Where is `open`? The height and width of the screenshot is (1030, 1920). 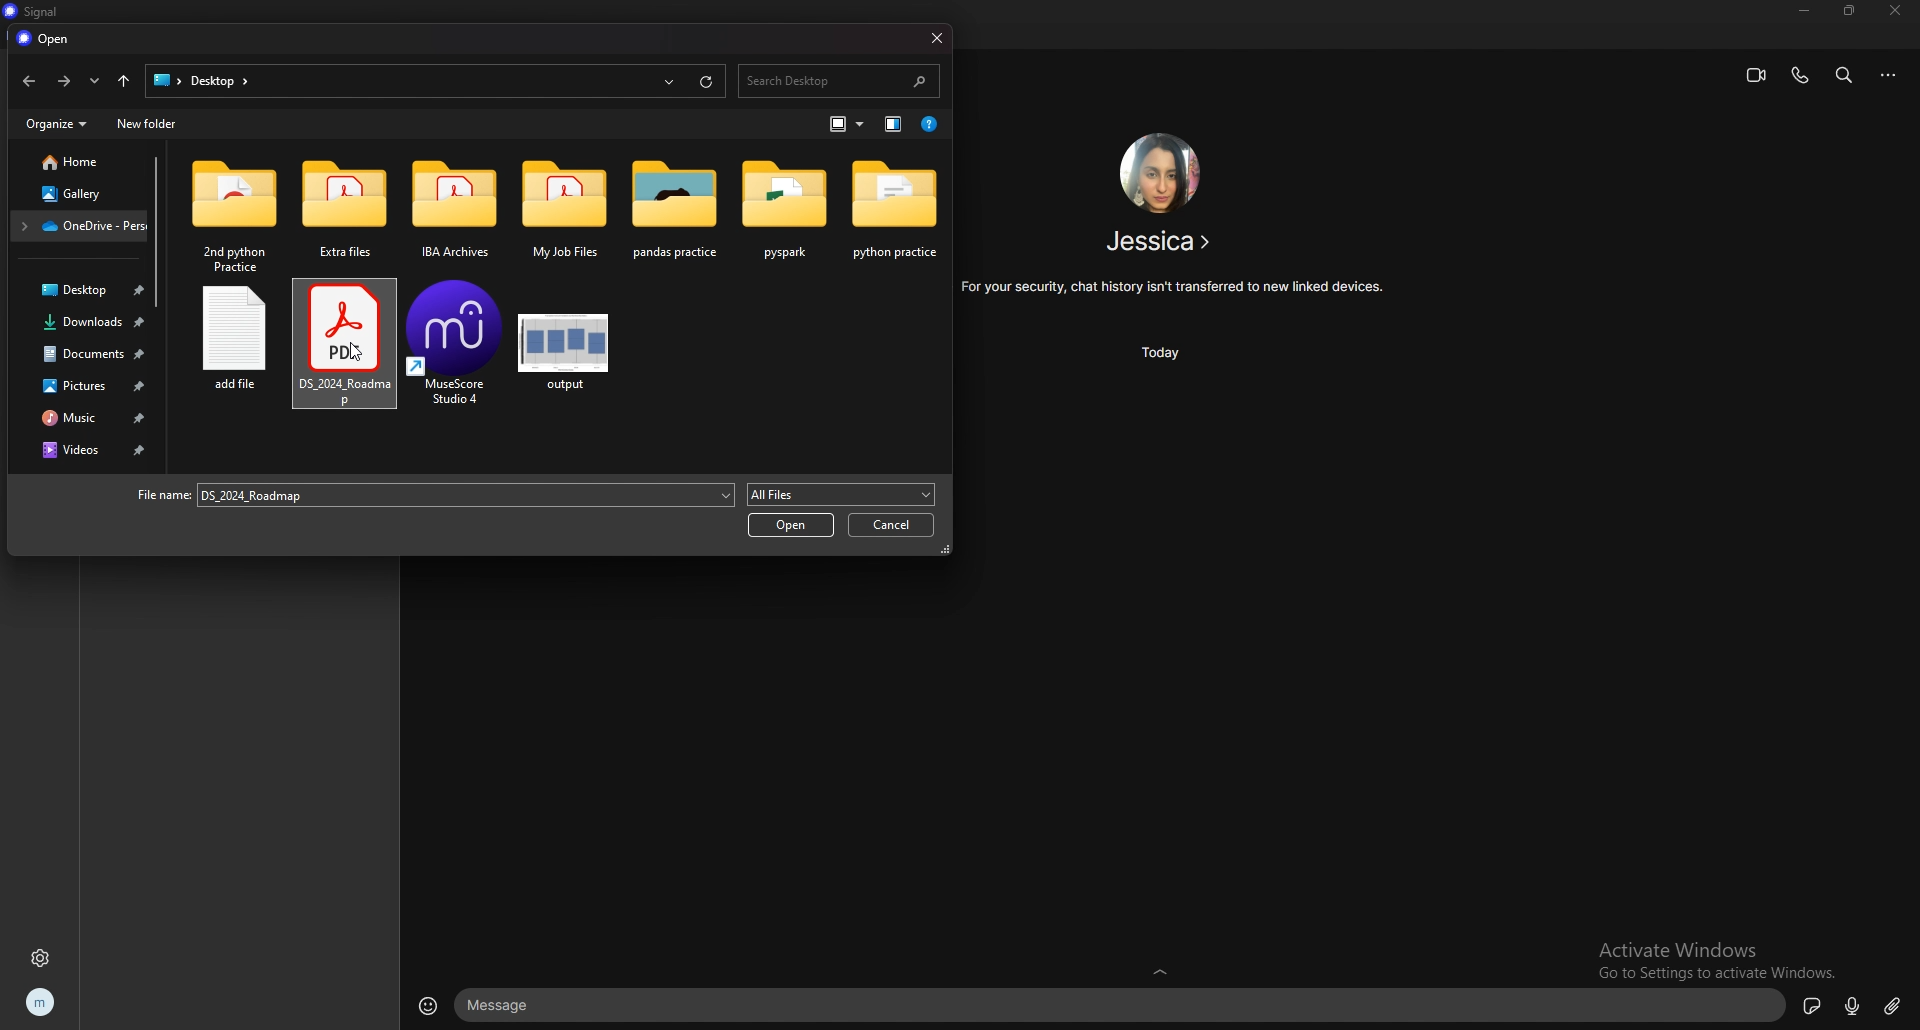
open is located at coordinates (792, 523).